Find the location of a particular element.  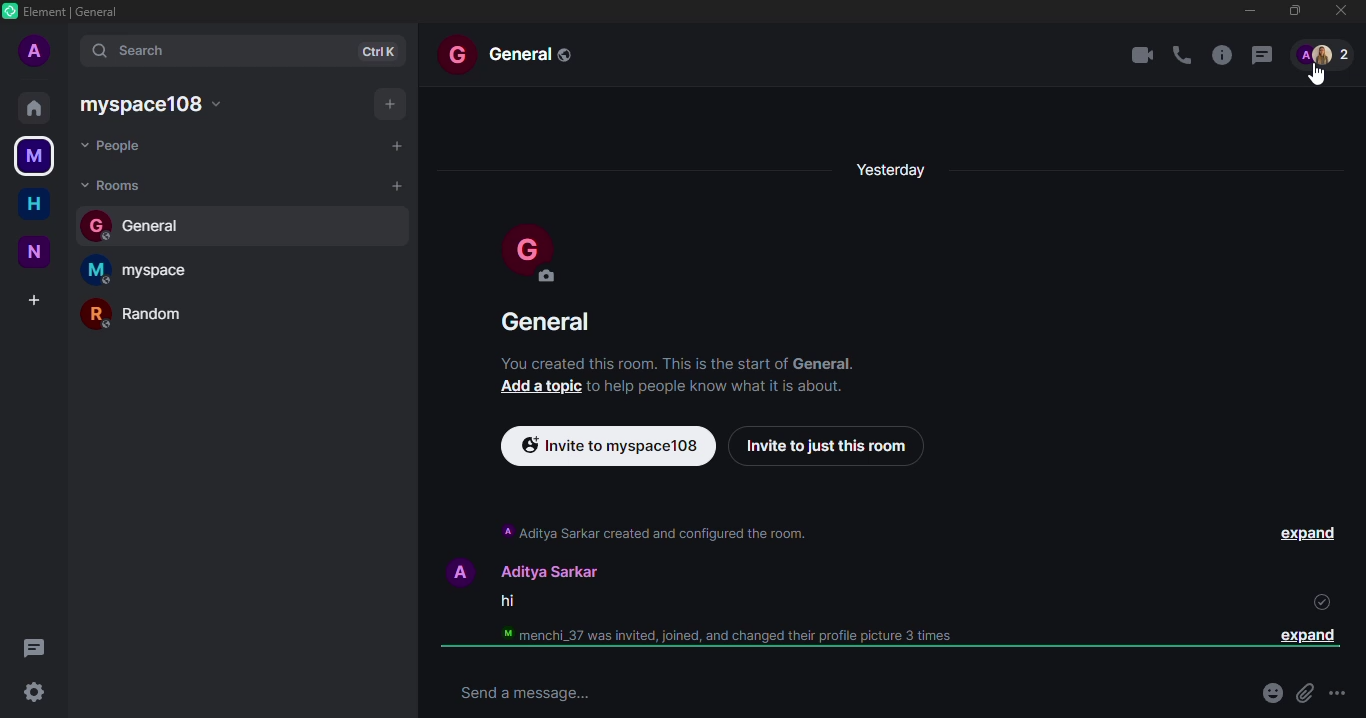

rooms is located at coordinates (114, 184).